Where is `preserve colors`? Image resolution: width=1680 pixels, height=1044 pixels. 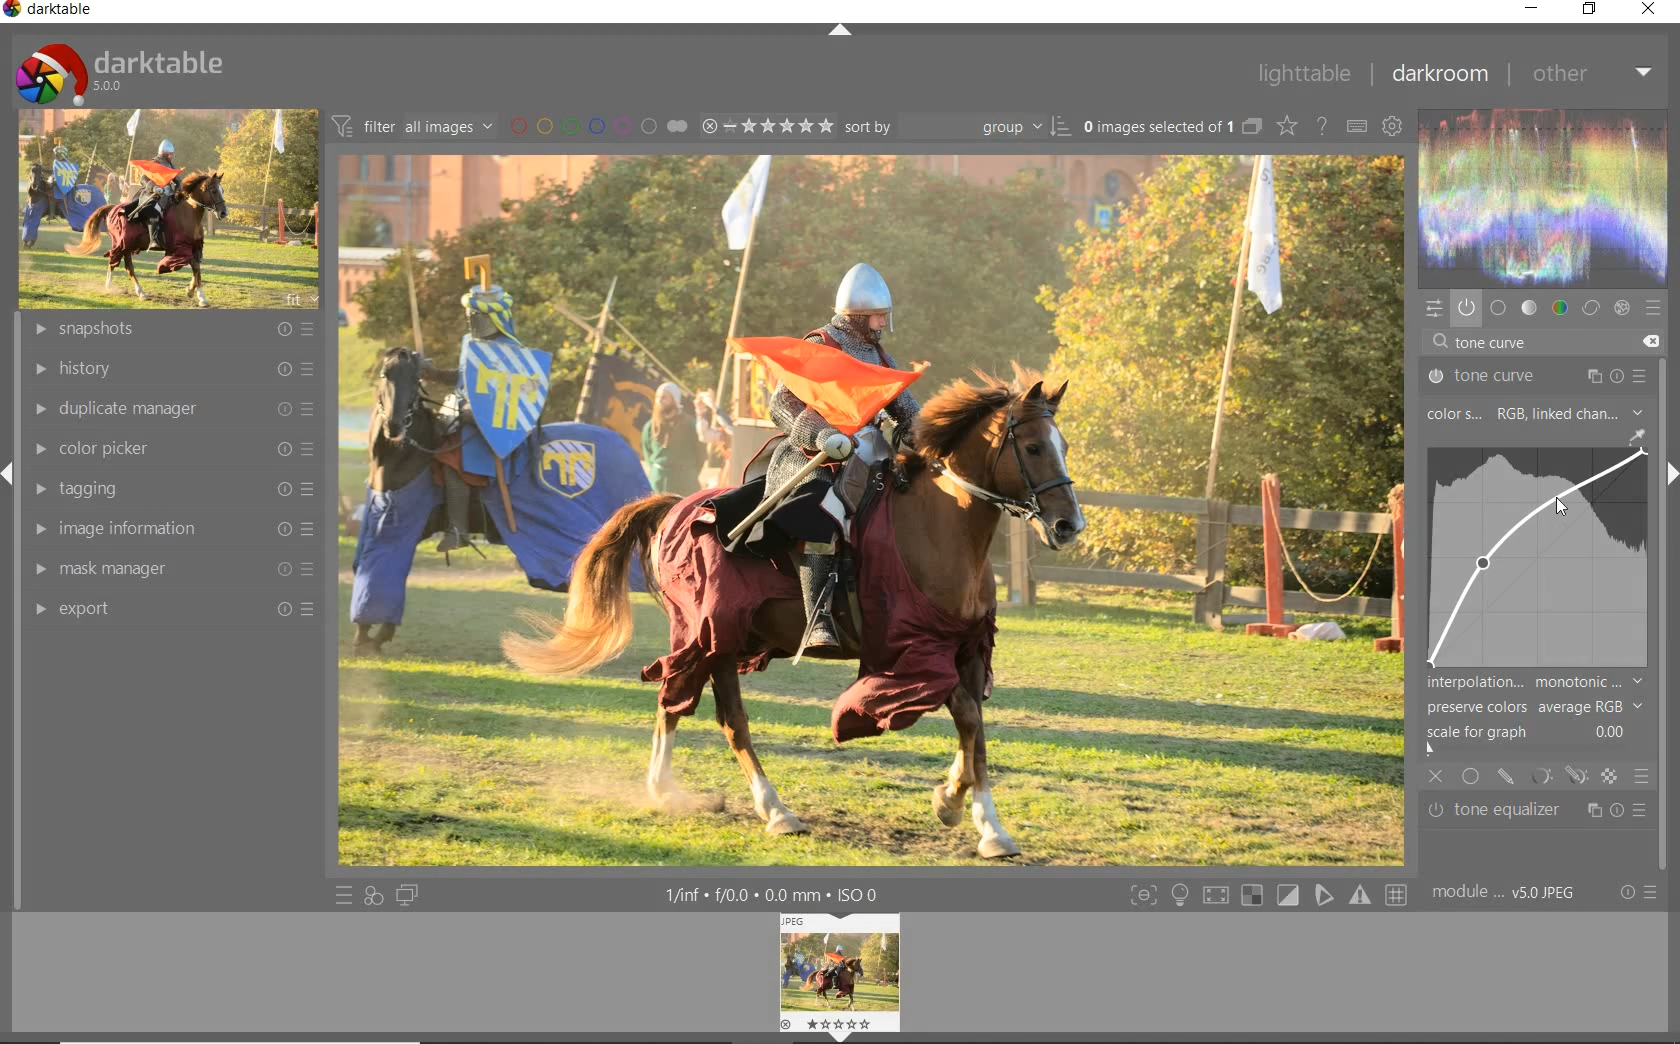
preserve colors is located at coordinates (1534, 707).